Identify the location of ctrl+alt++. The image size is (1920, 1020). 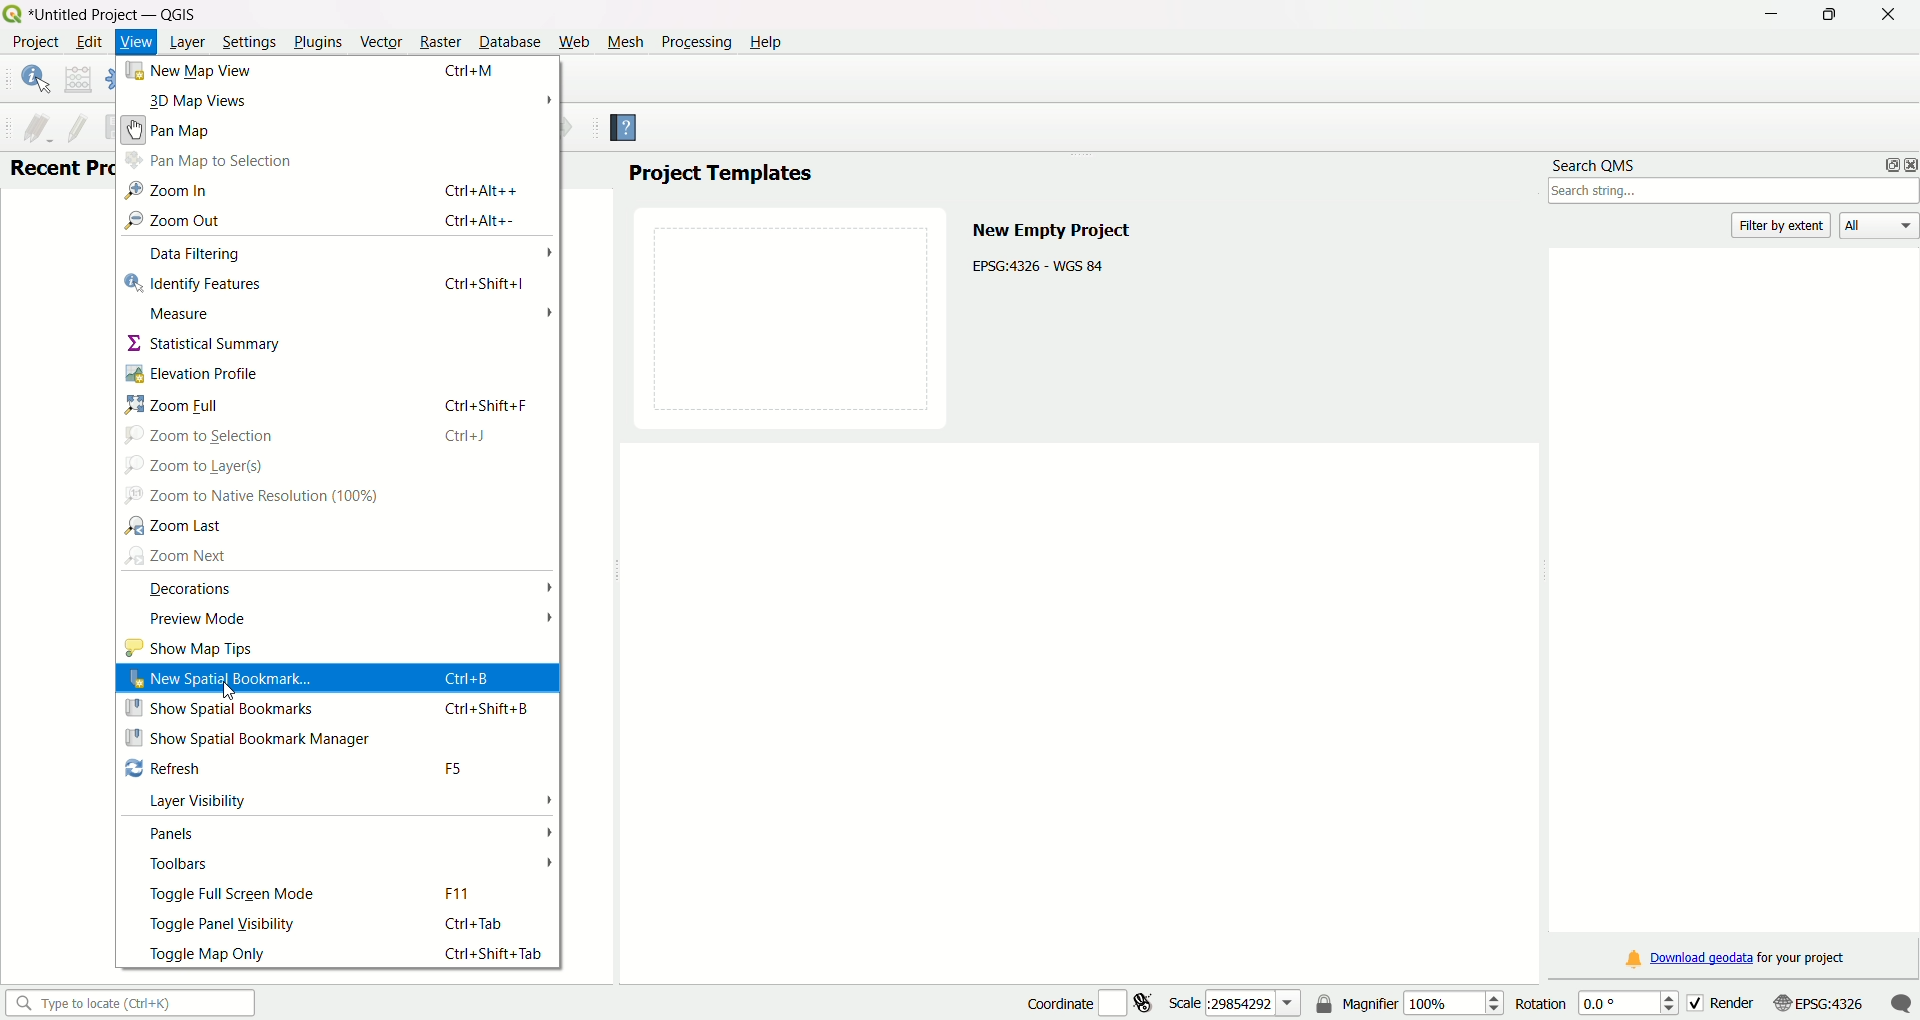
(479, 190).